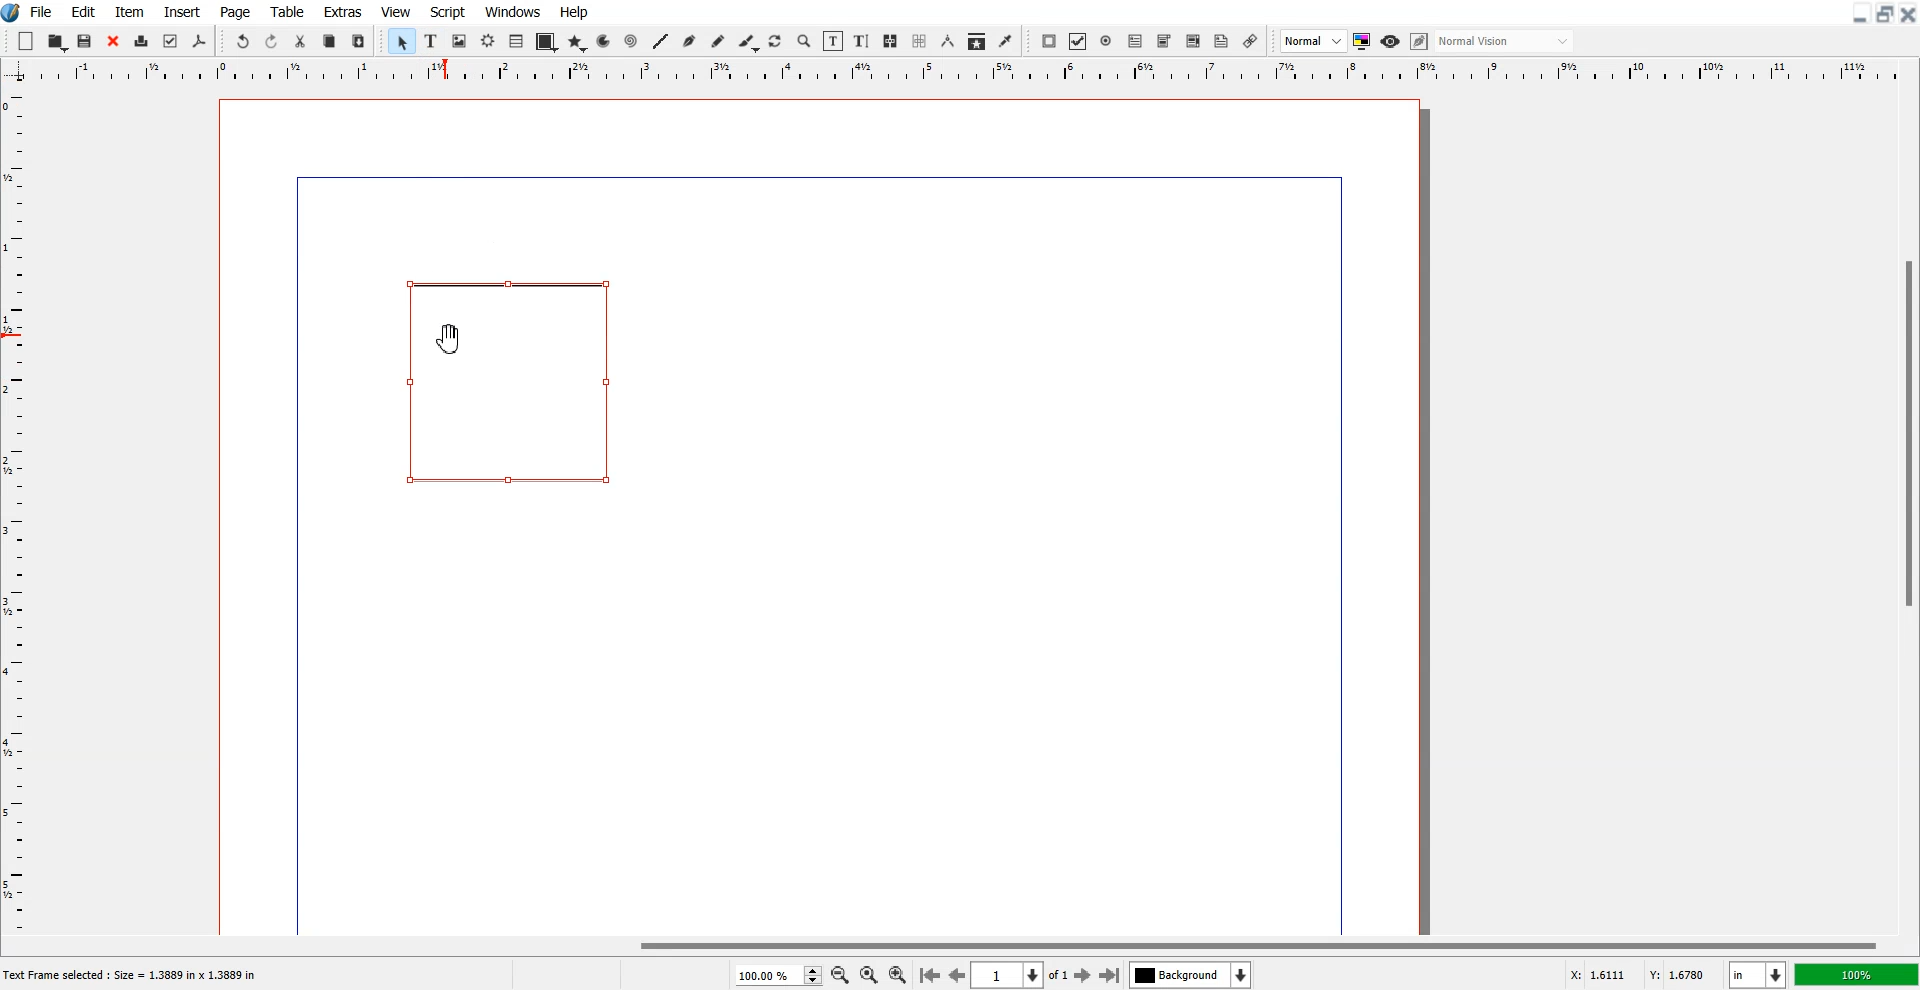 Image resolution: width=1920 pixels, height=990 pixels. Describe the element at coordinates (1164, 42) in the screenshot. I see `PDF Text field` at that location.